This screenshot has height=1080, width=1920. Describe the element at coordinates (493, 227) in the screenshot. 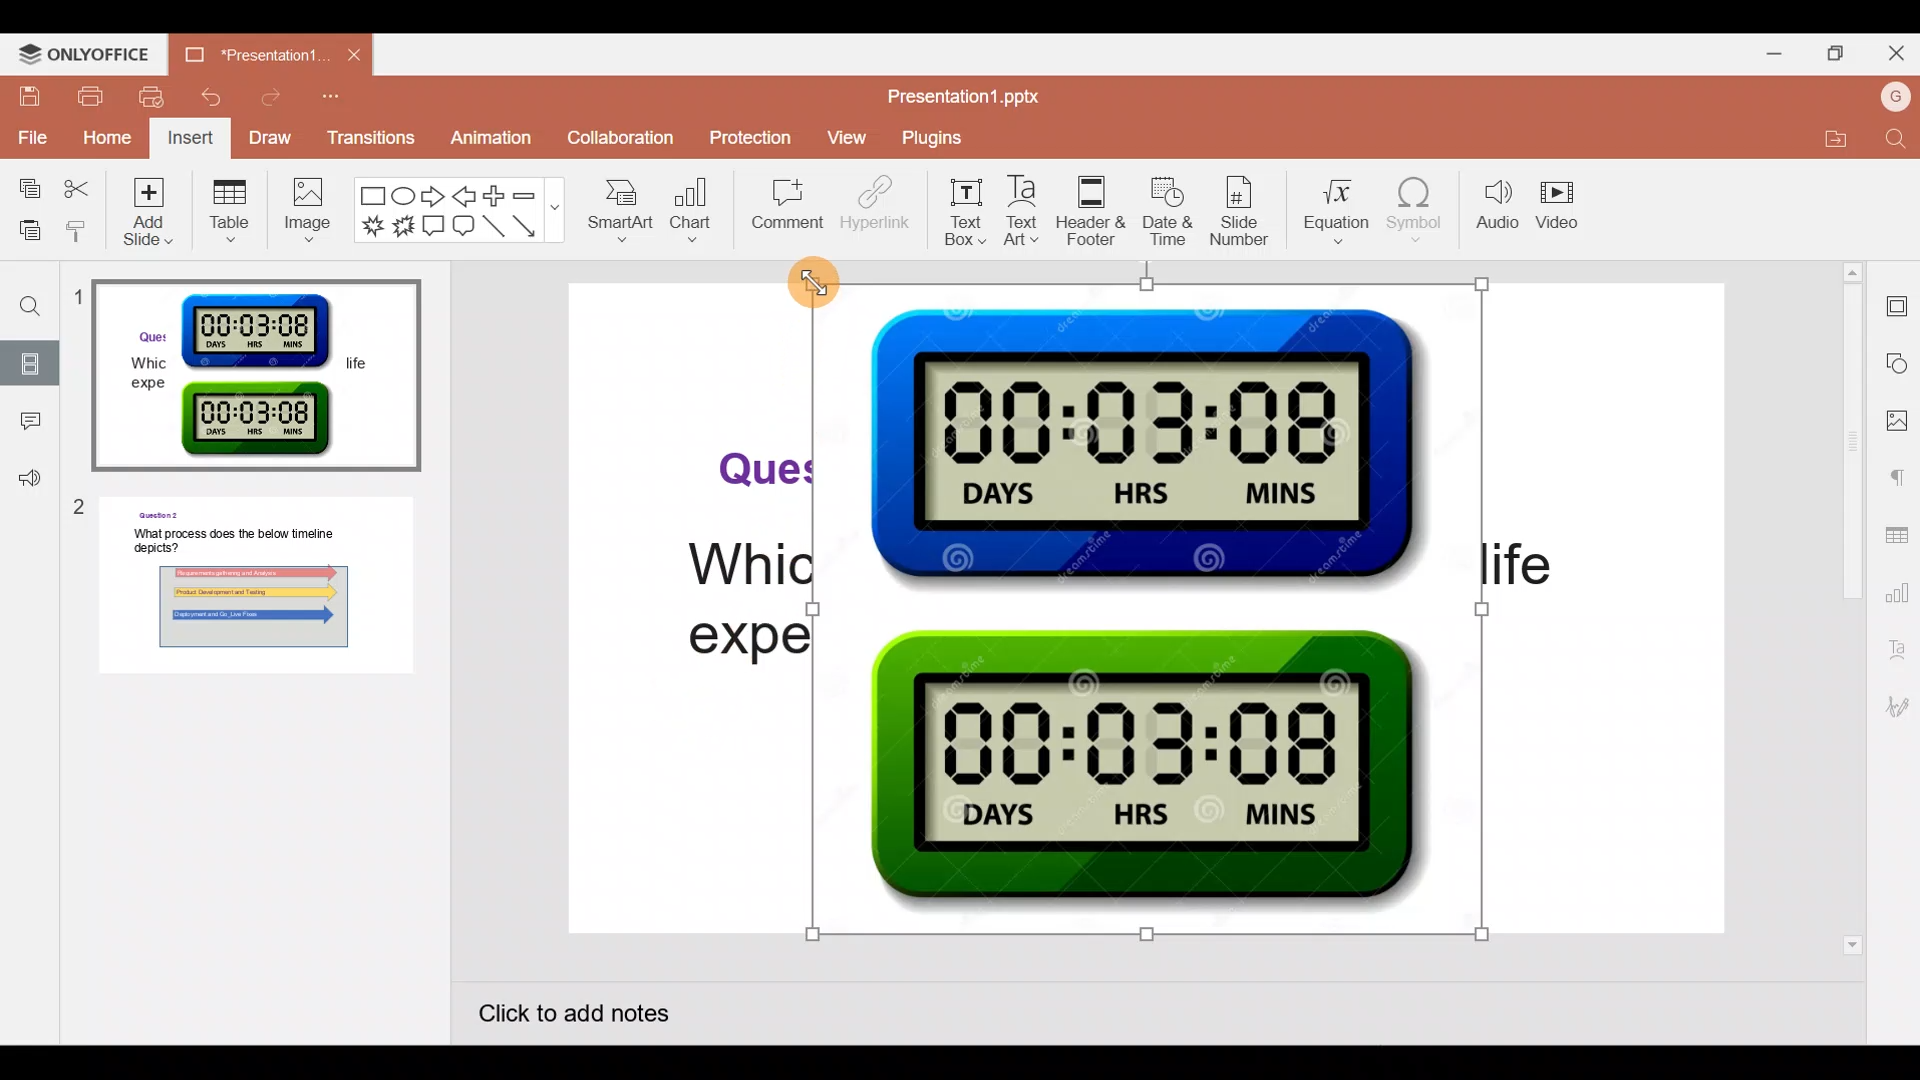

I see `Line` at that location.